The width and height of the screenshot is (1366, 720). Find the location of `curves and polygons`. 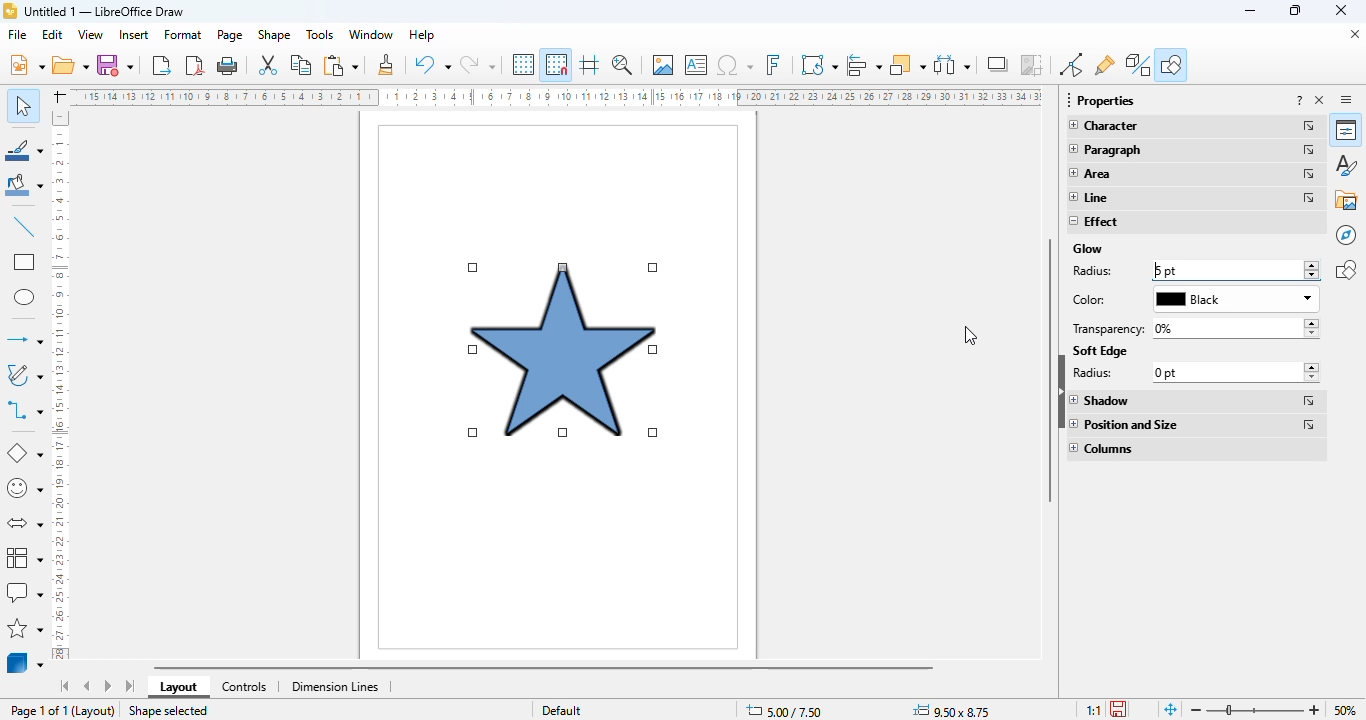

curves and polygons is located at coordinates (23, 376).